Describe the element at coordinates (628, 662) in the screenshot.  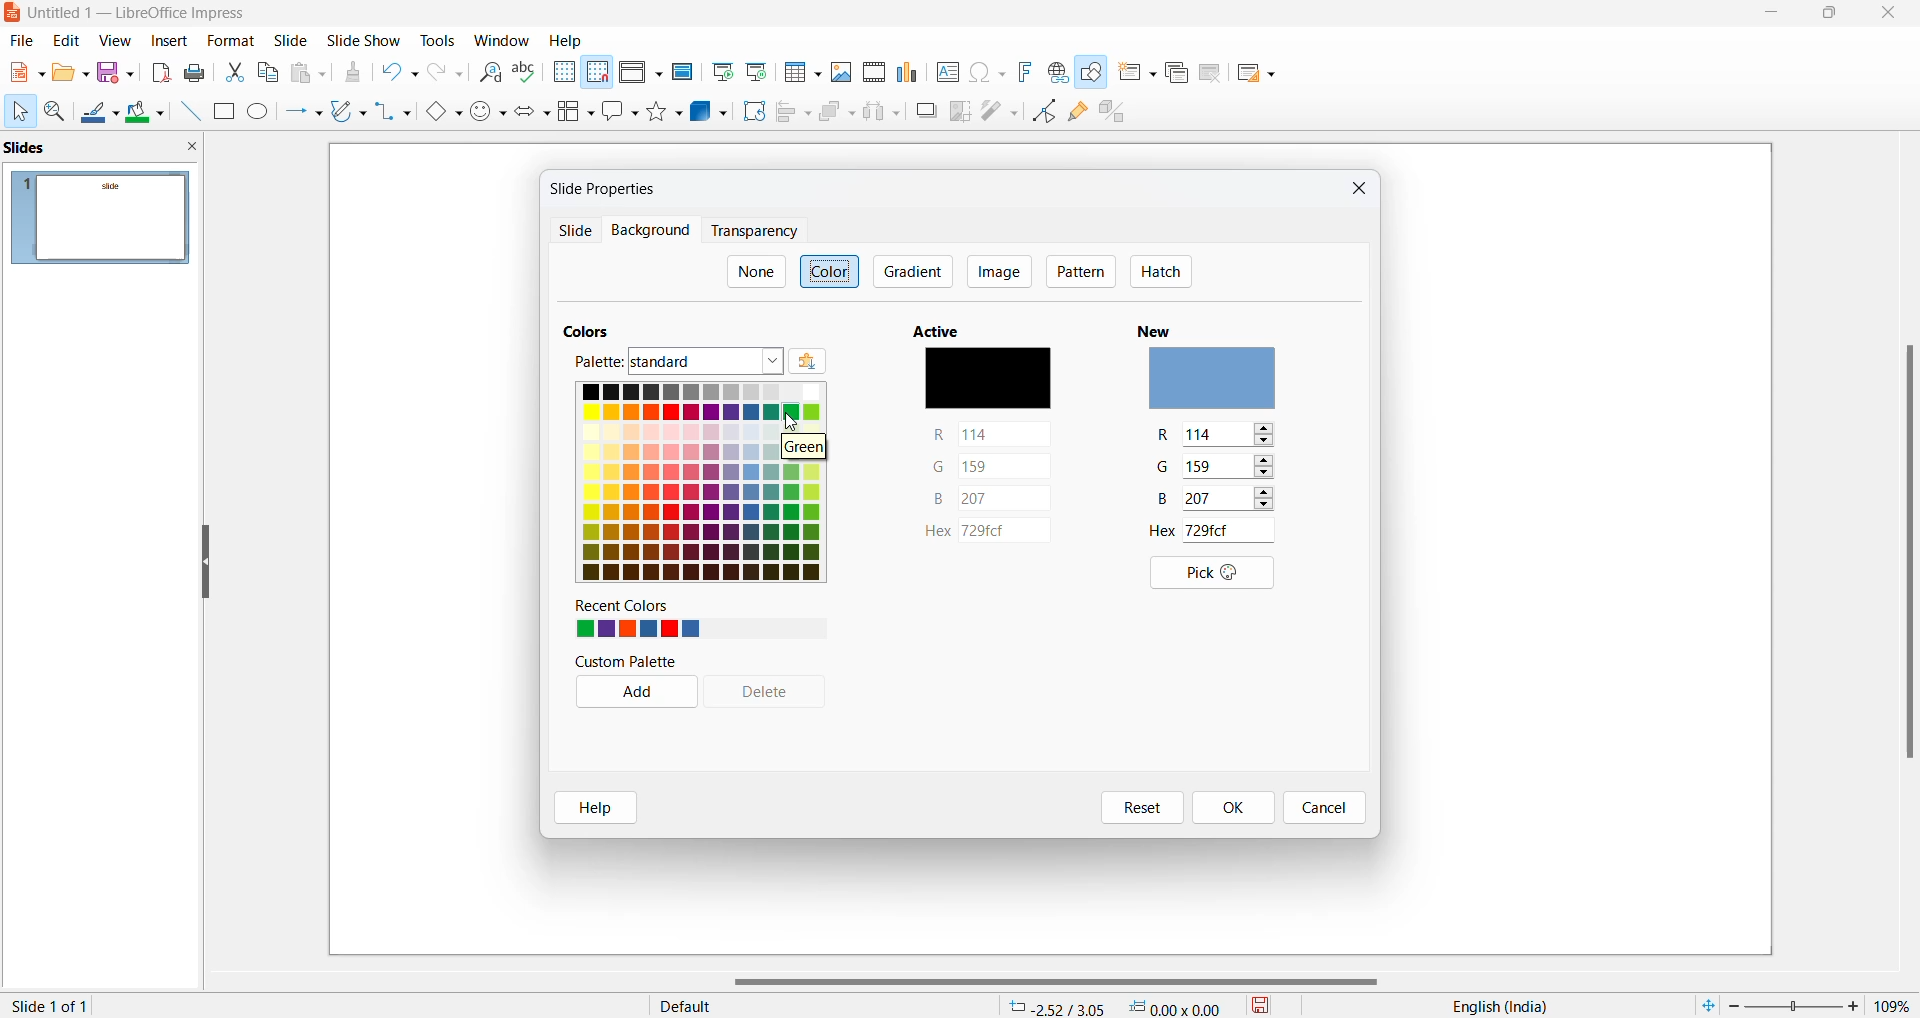
I see `custom palette heading` at that location.